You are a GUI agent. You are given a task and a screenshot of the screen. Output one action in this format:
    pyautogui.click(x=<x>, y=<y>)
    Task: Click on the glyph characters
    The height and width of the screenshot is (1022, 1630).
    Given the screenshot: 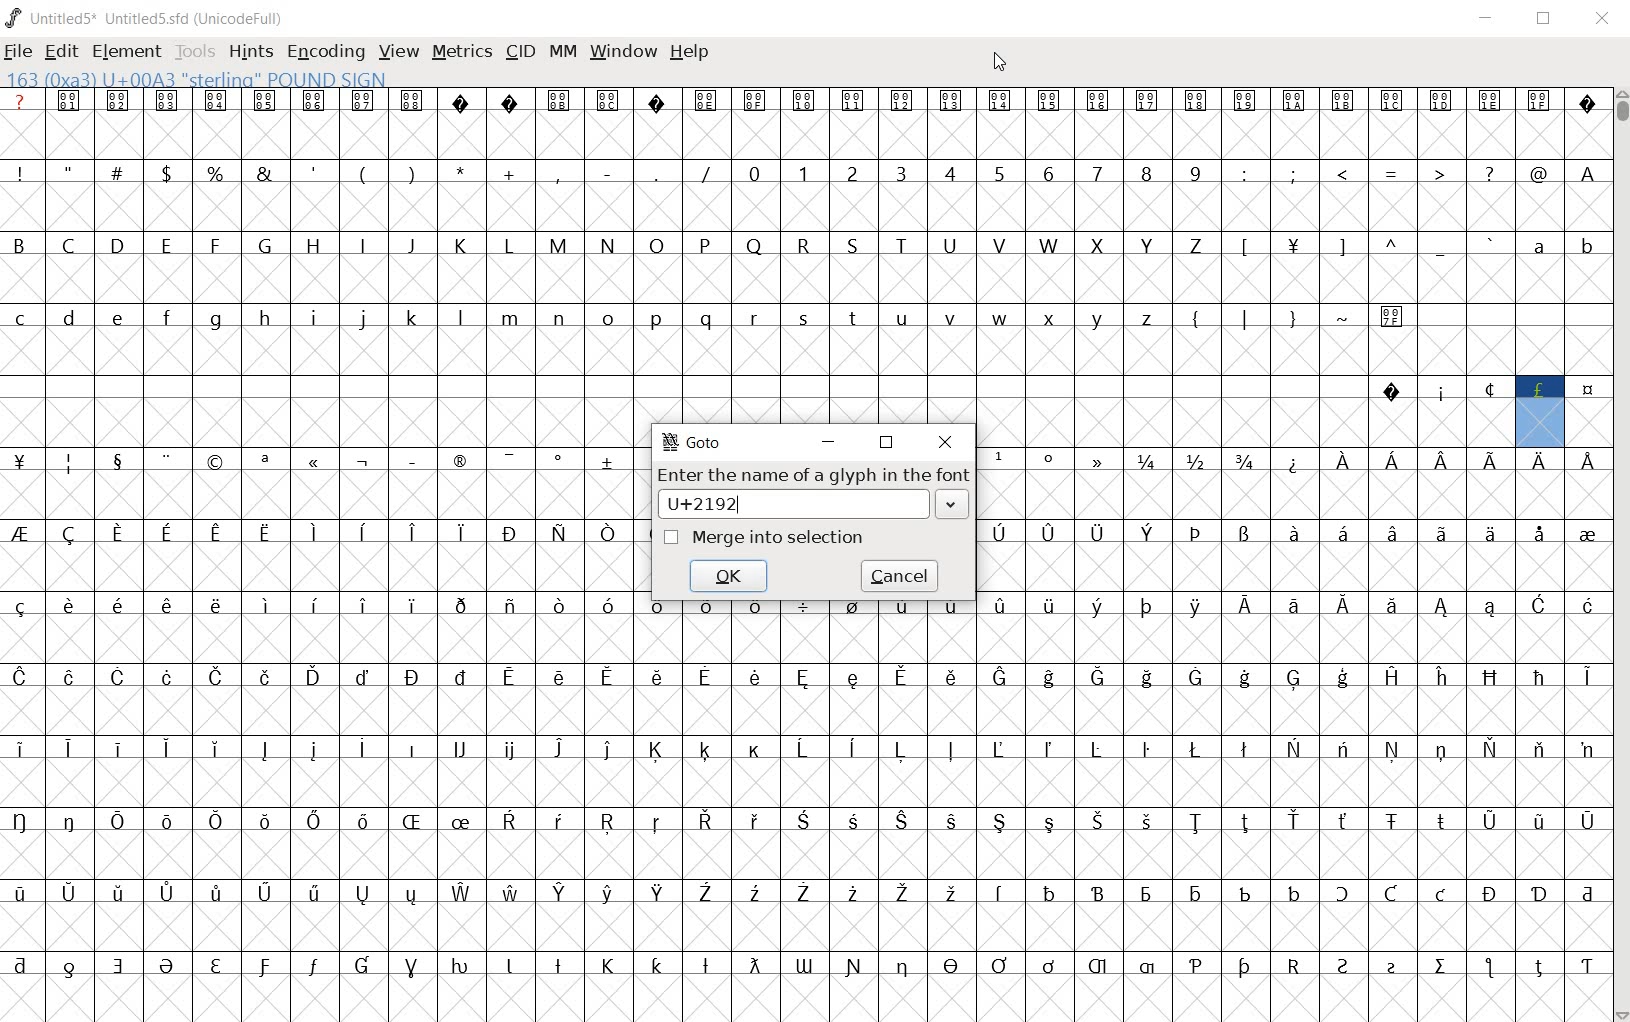 What is the action you would take?
    pyautogui.click(x=1292, y=518)
    